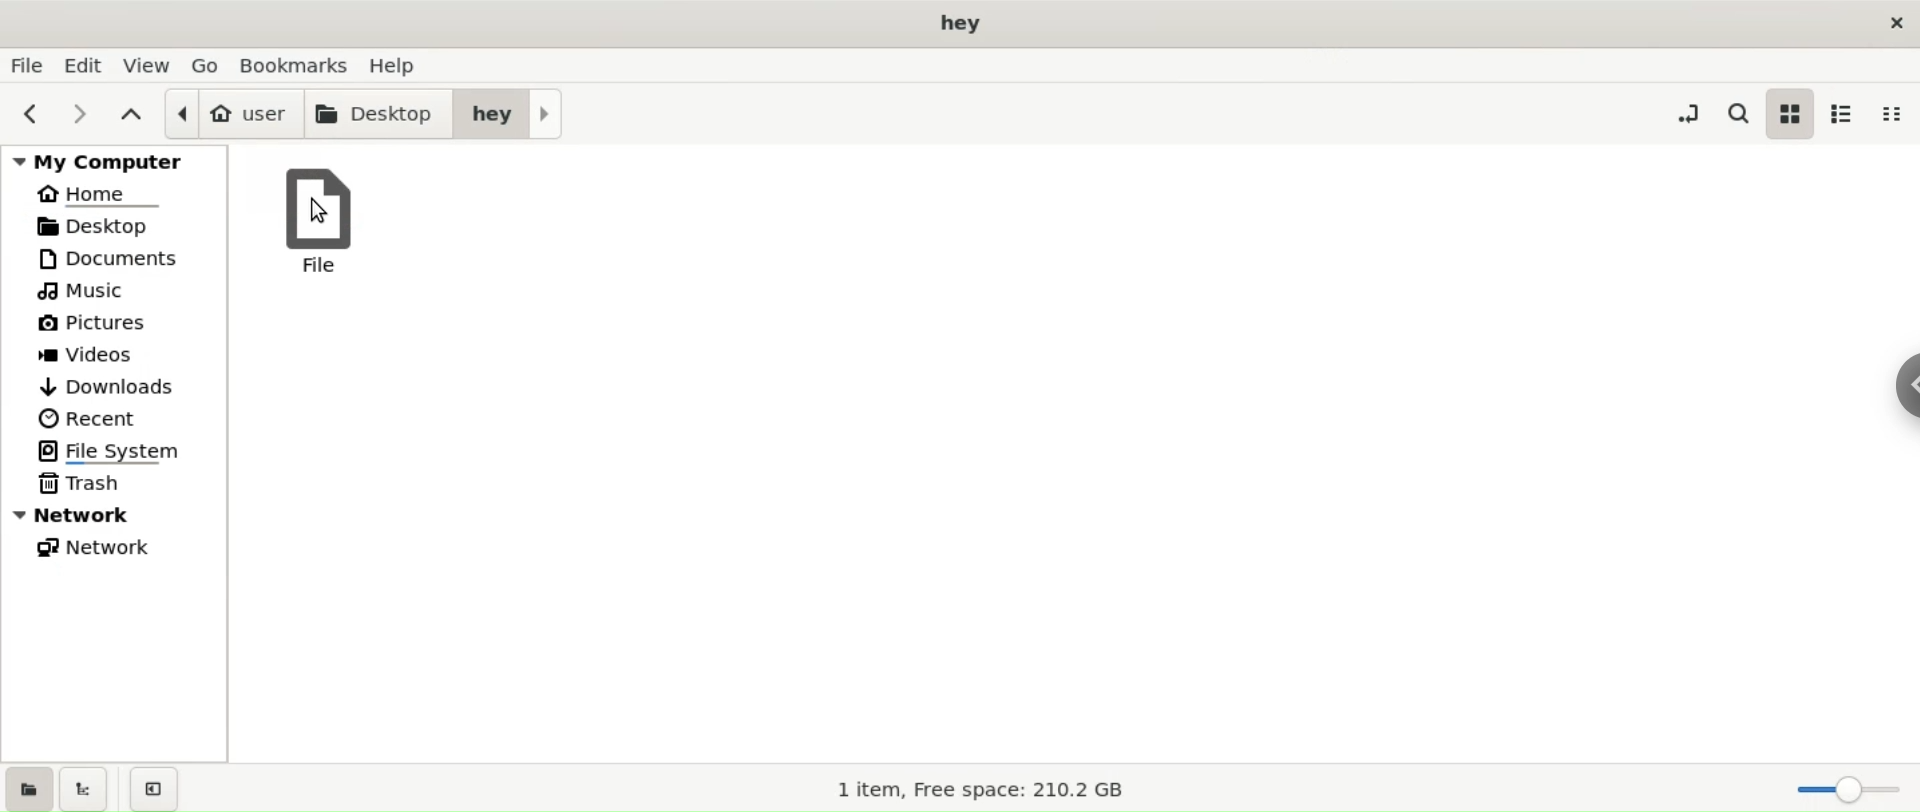 This screenshot has height=812, width=1920. Describe the element at coordinates (133, 115) in the screenshot. I see `parent folder` at that location.